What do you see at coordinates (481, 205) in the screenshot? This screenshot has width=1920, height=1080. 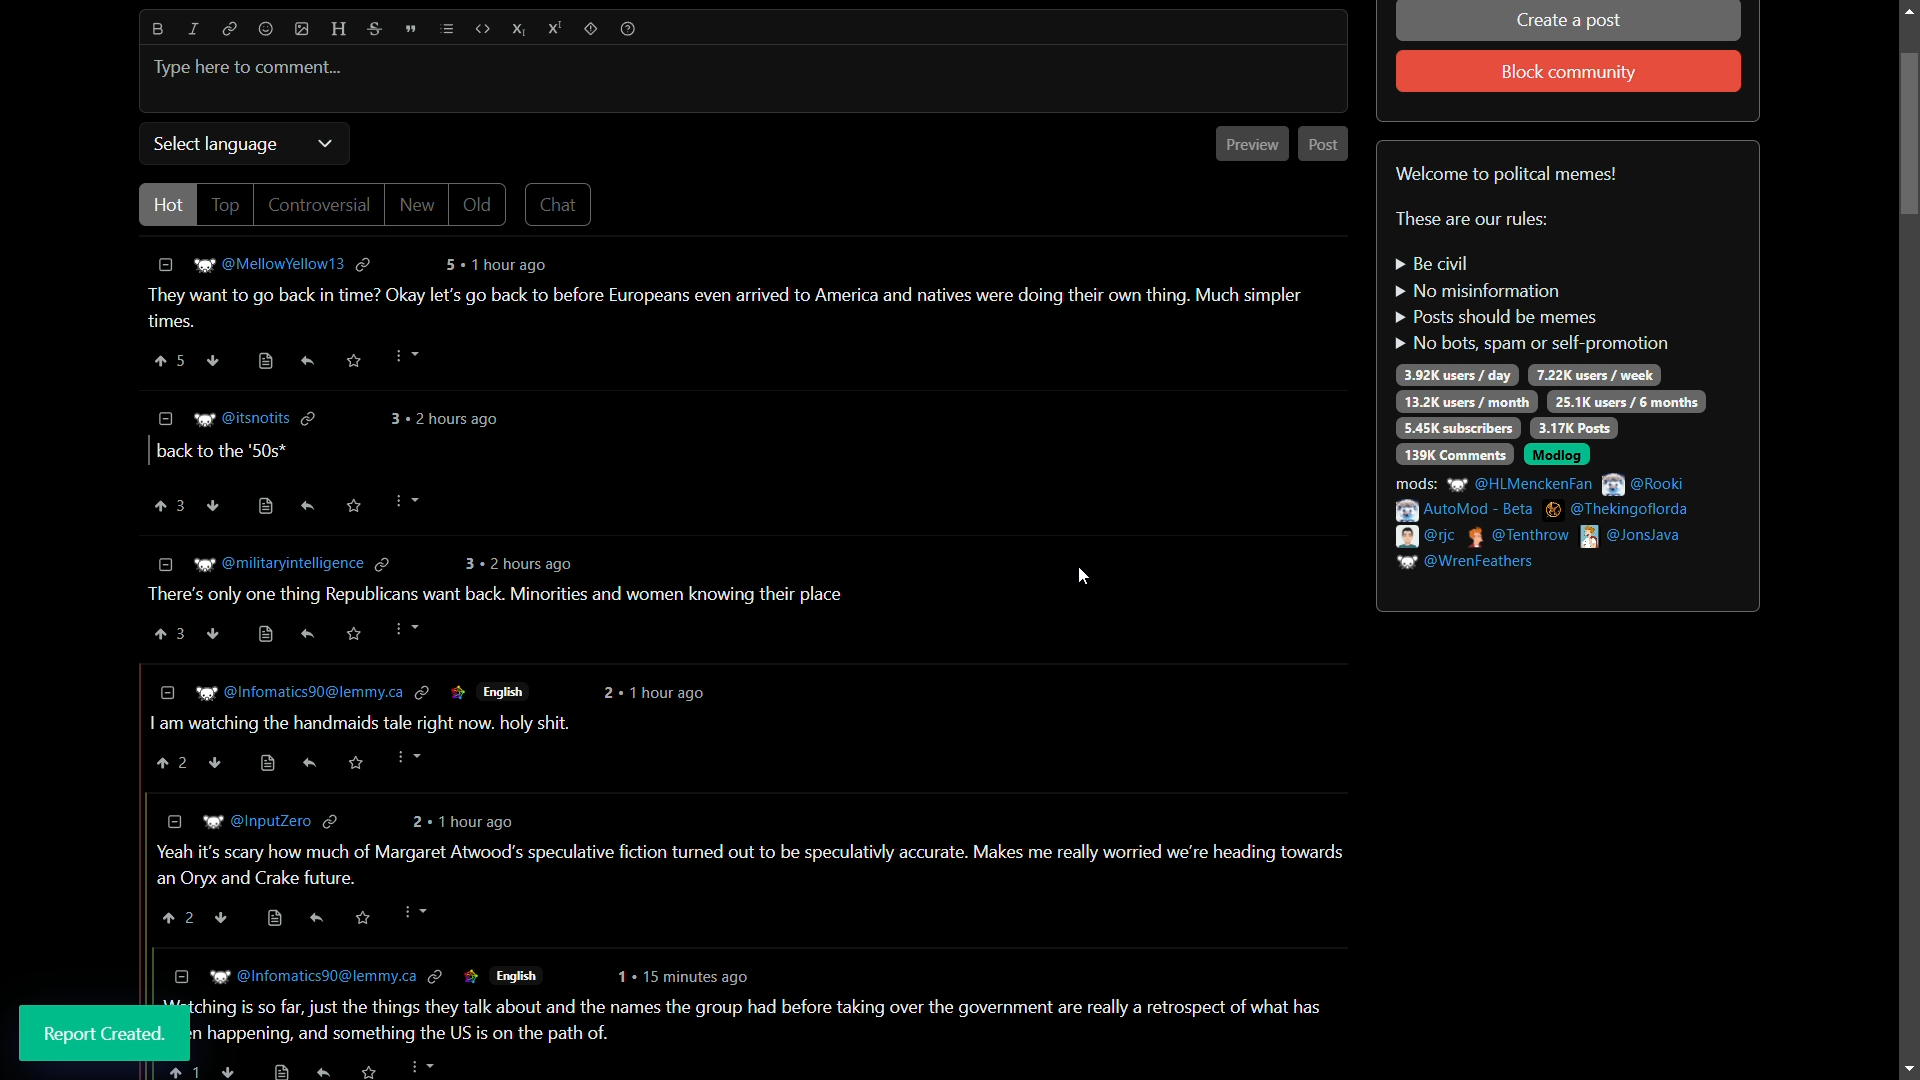 I see `old` at bounding box center [481, 205].